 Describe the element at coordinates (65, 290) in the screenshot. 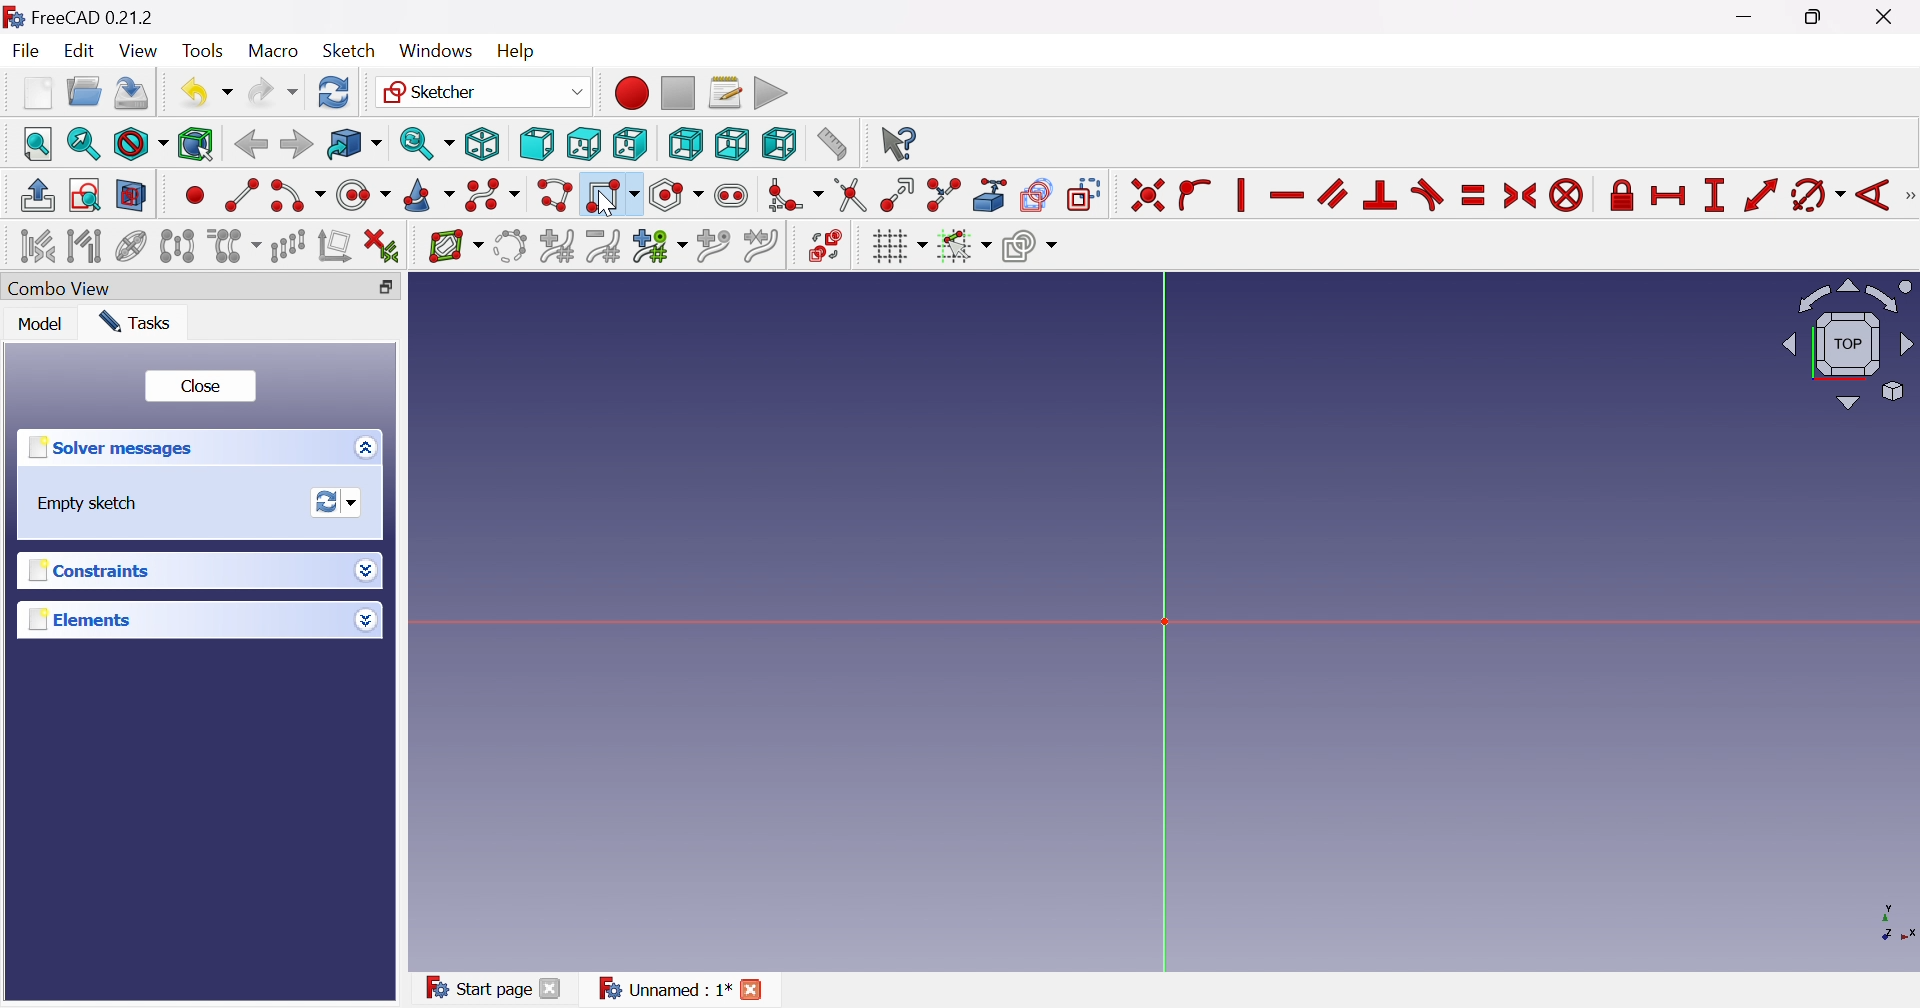

I see `Combo` at that location.